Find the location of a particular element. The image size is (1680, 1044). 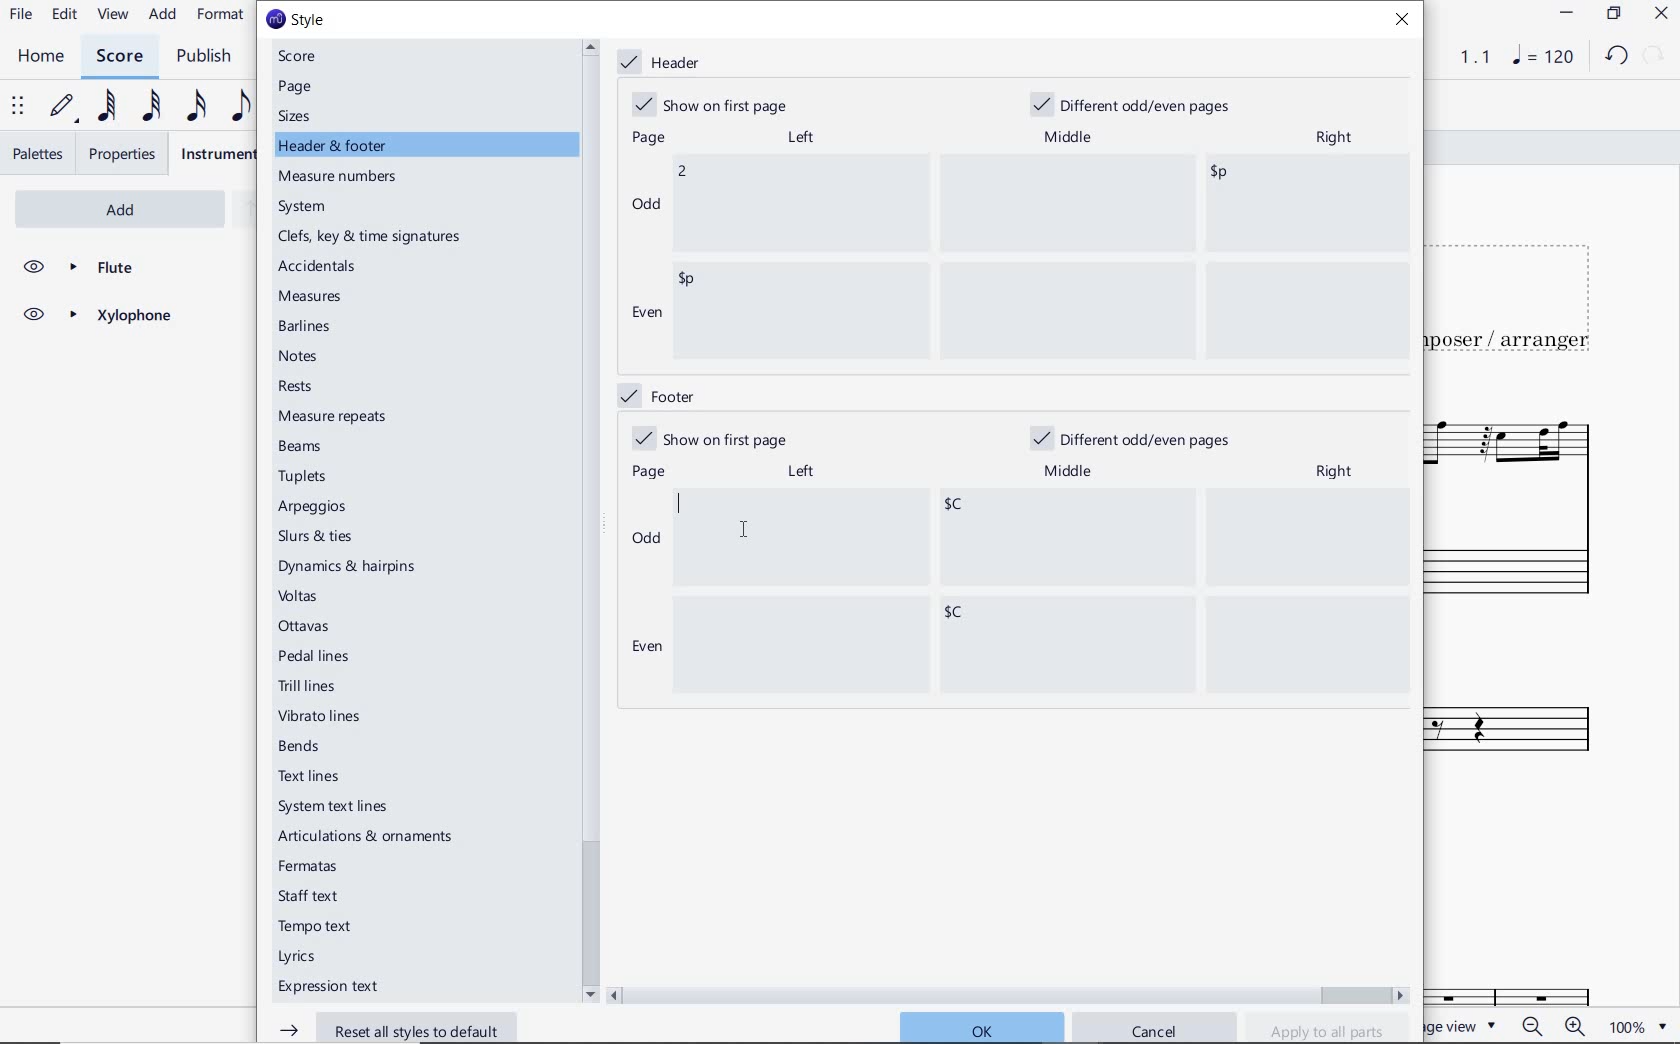

tempo text is located at coordinates (317, 929).